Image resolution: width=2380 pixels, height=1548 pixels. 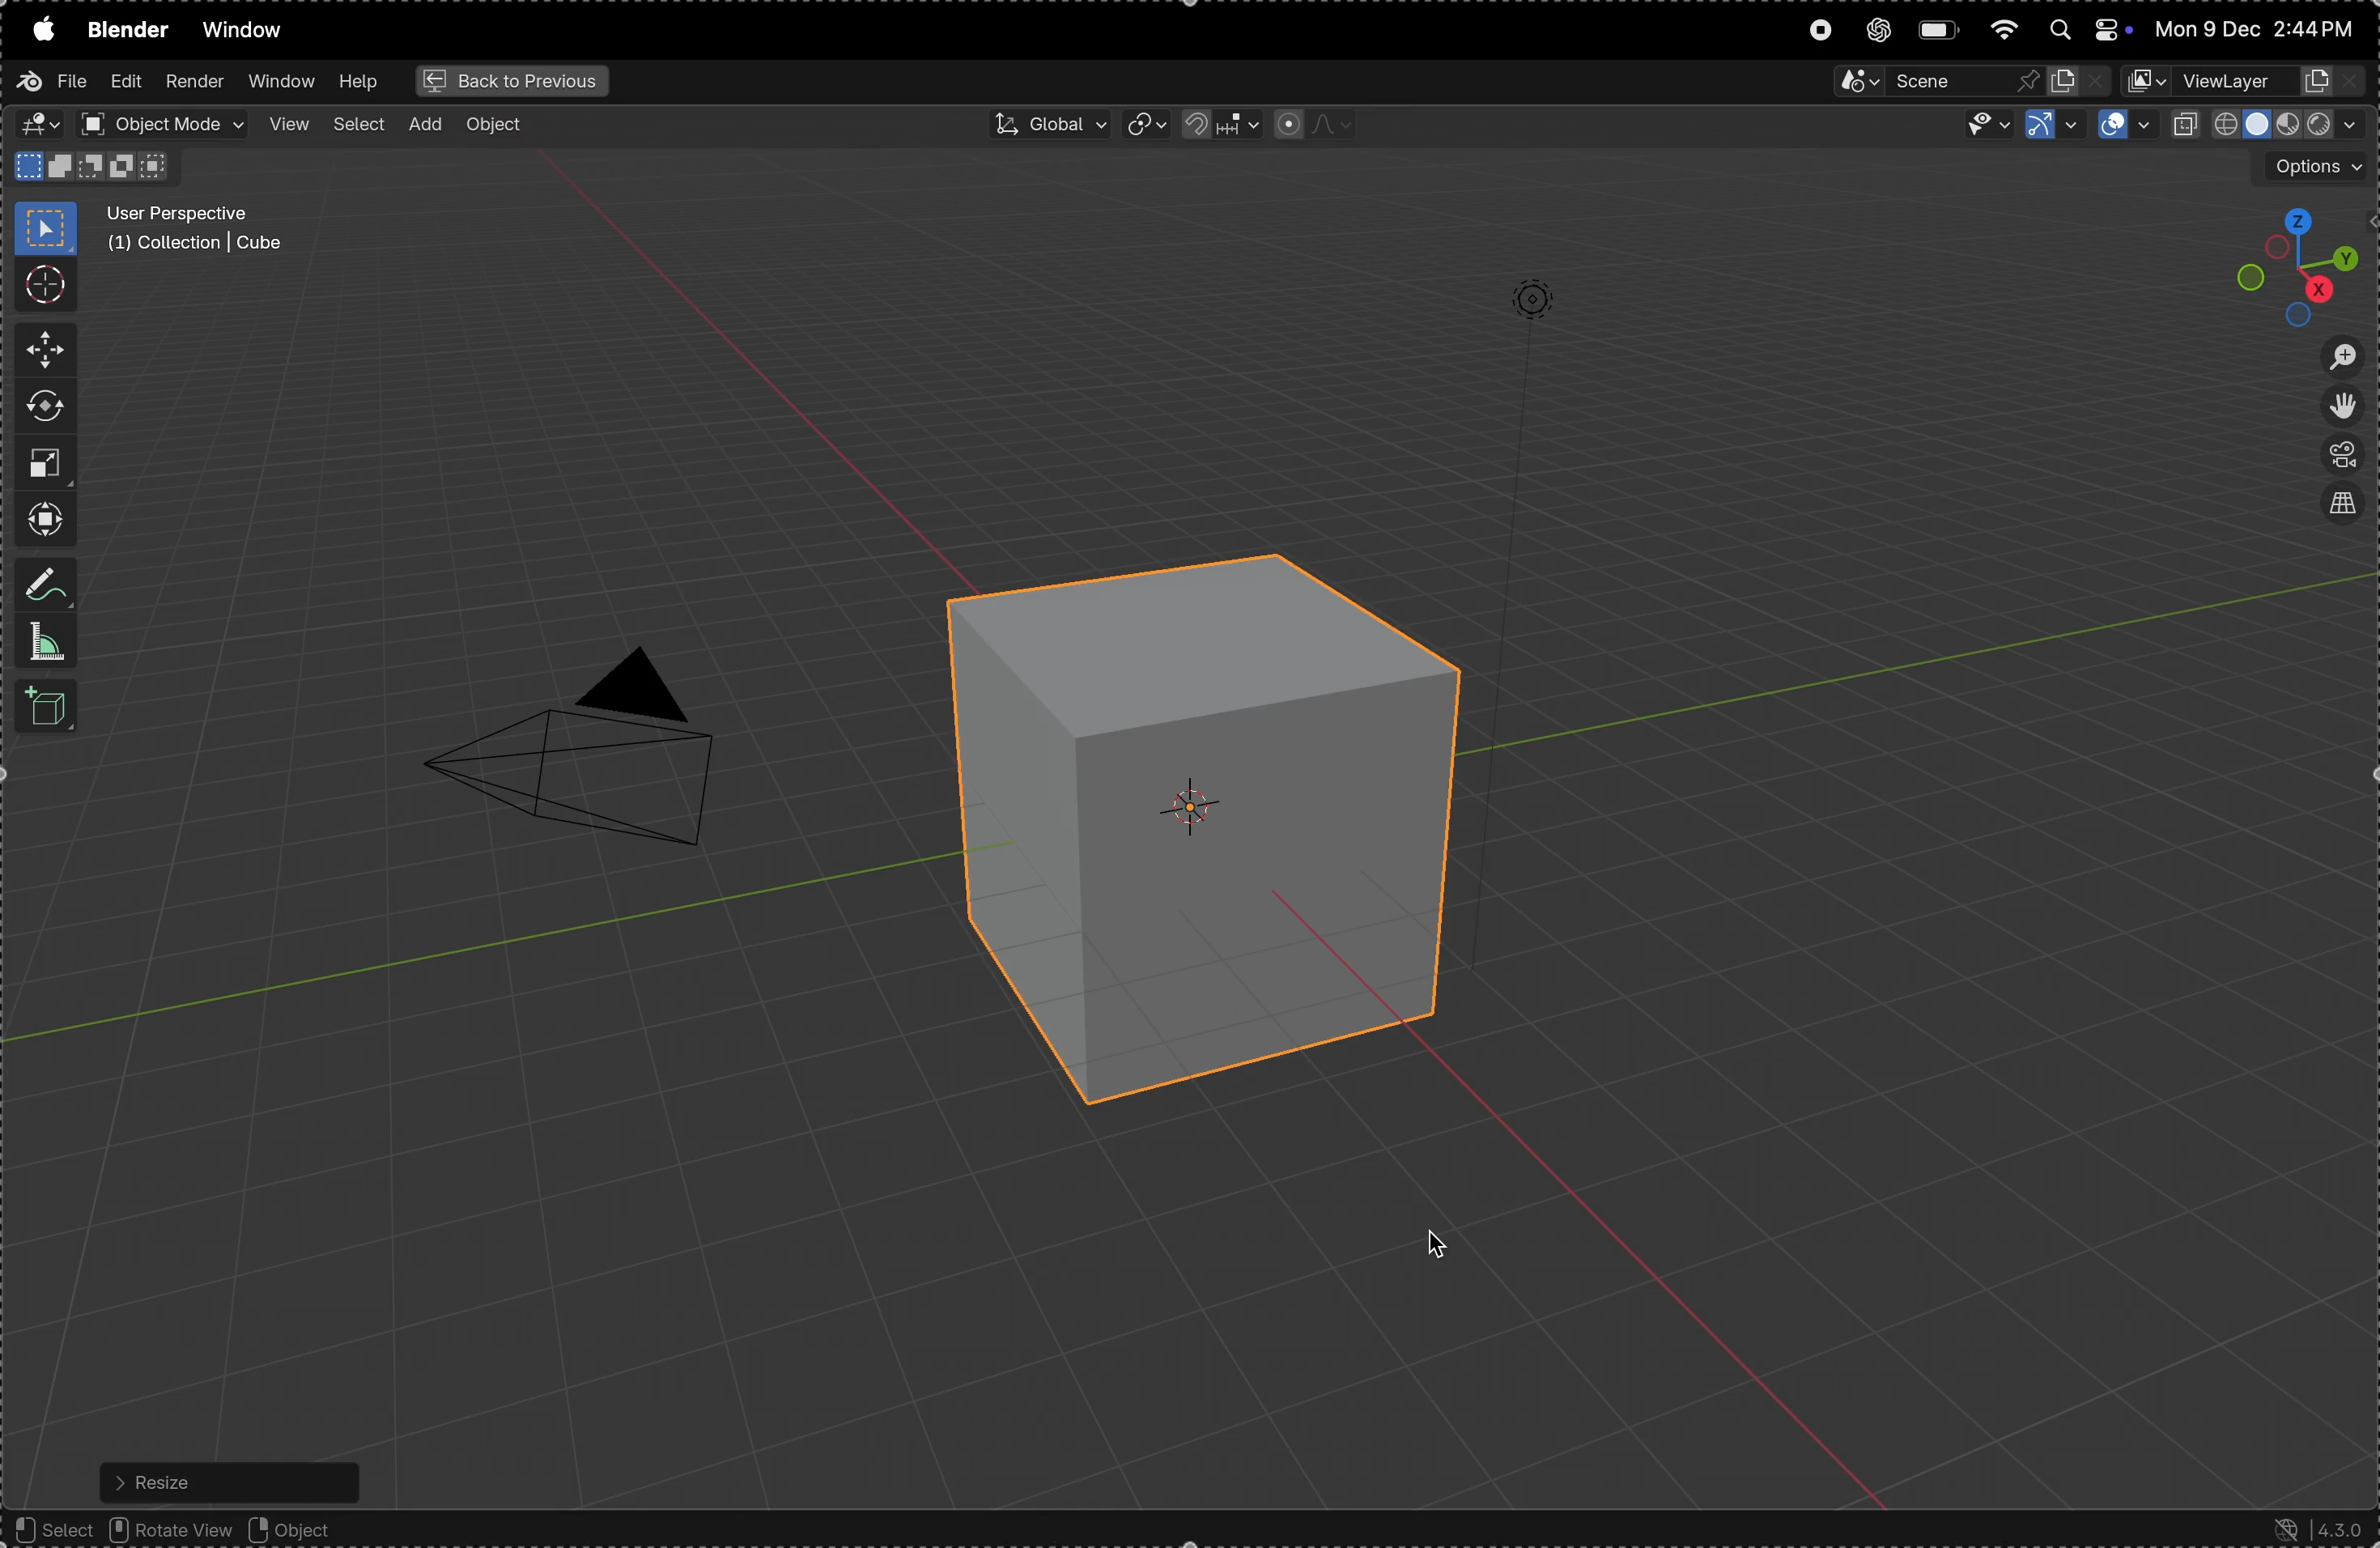 I want to click on view source, so click(x=2346, y=506).